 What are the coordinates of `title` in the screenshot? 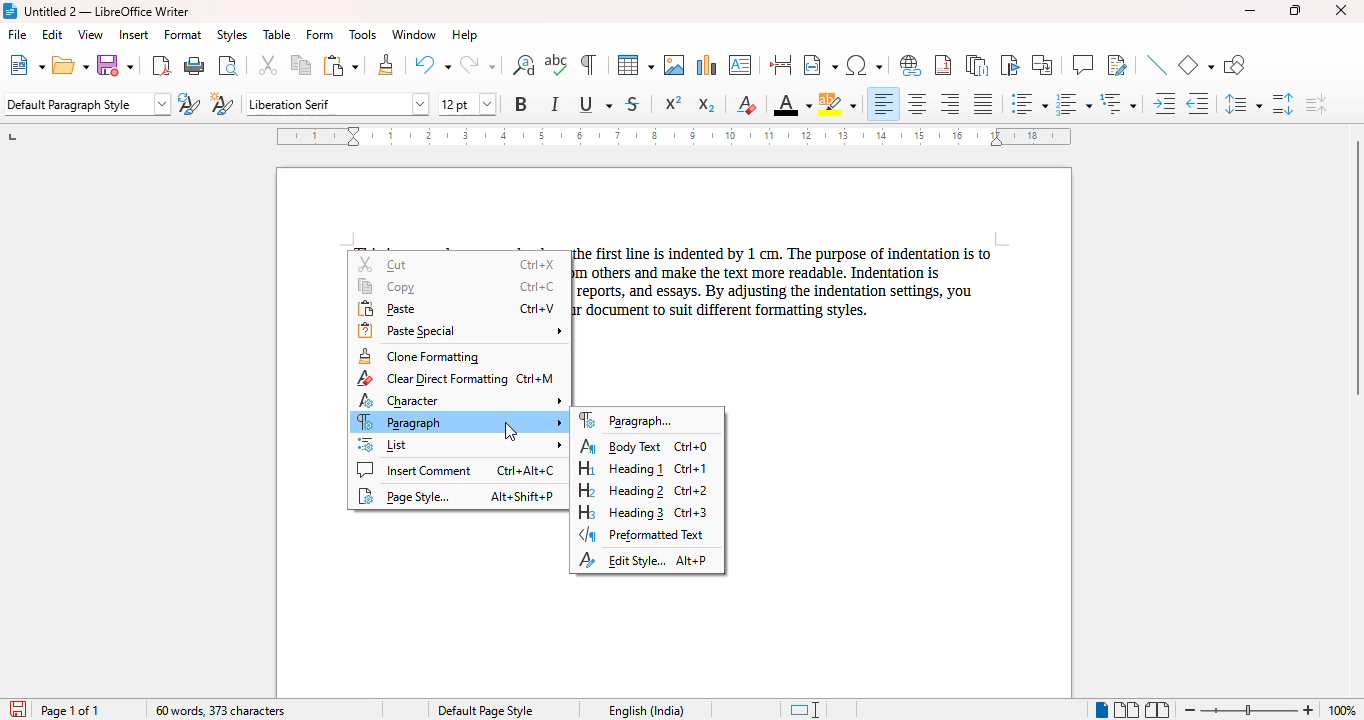 It's located at (106, 10).